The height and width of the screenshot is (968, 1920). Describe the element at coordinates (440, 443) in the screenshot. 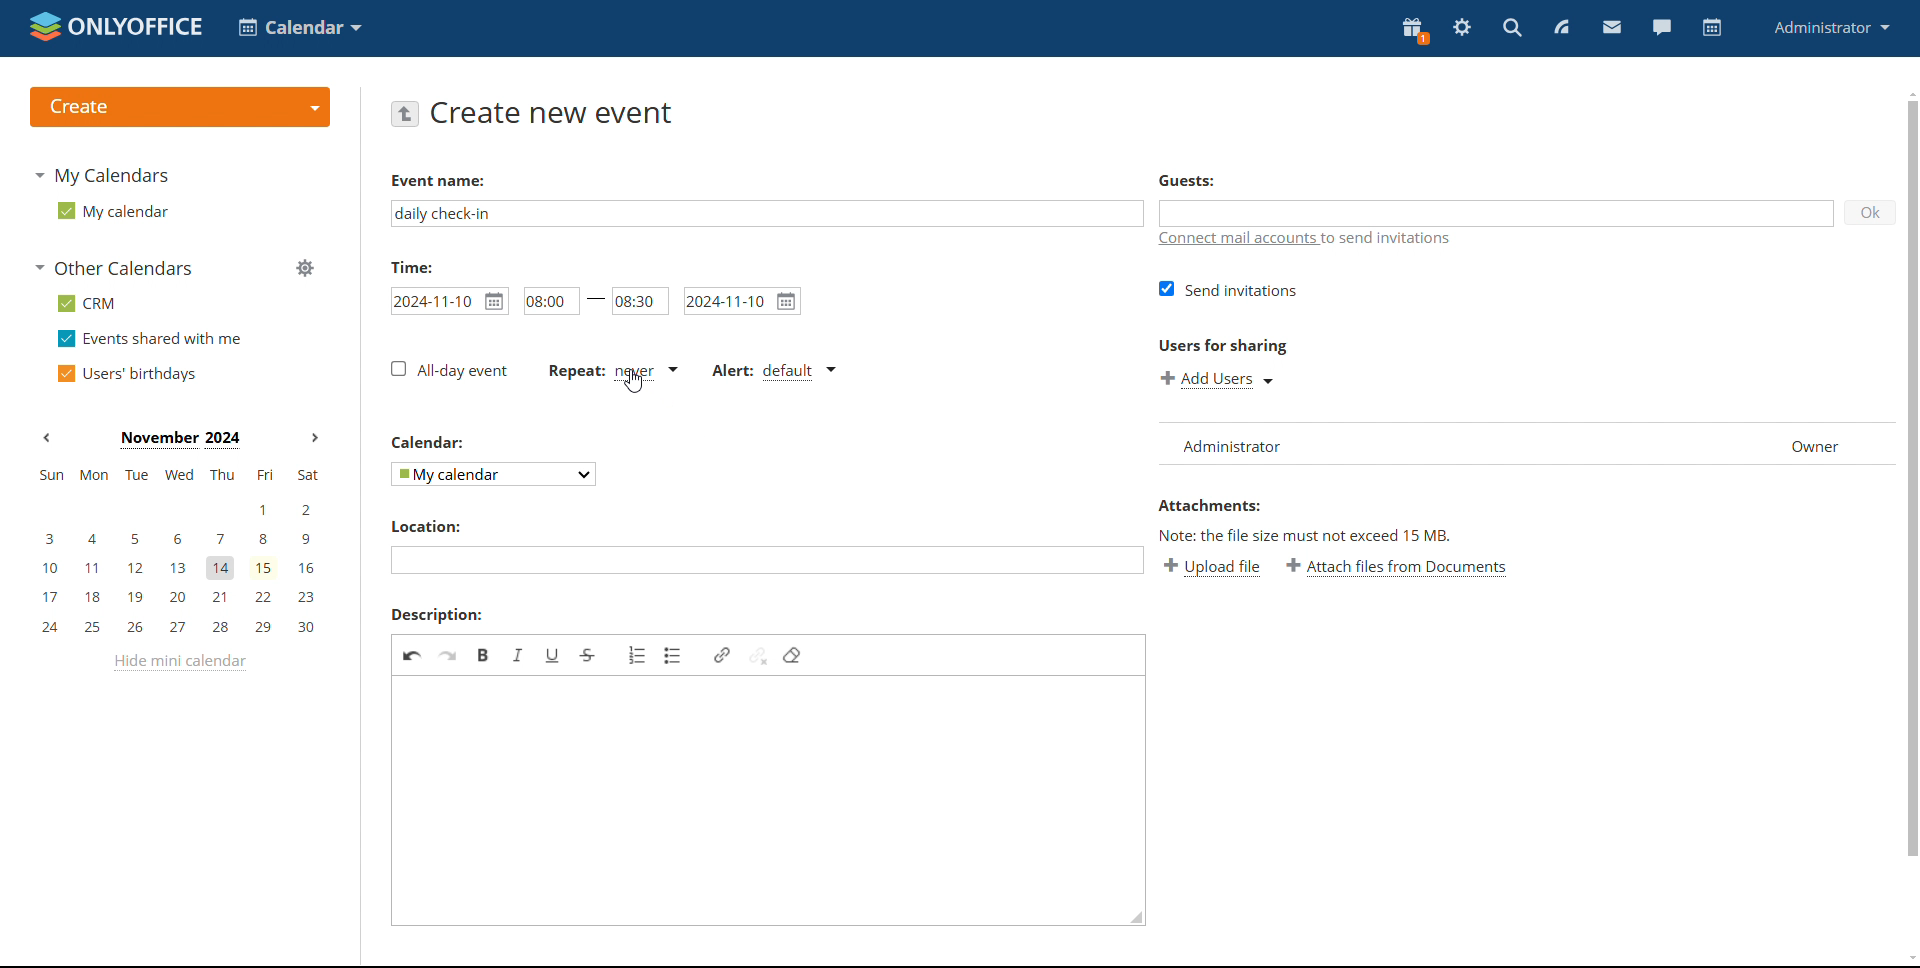

I see `calendar` at that location.